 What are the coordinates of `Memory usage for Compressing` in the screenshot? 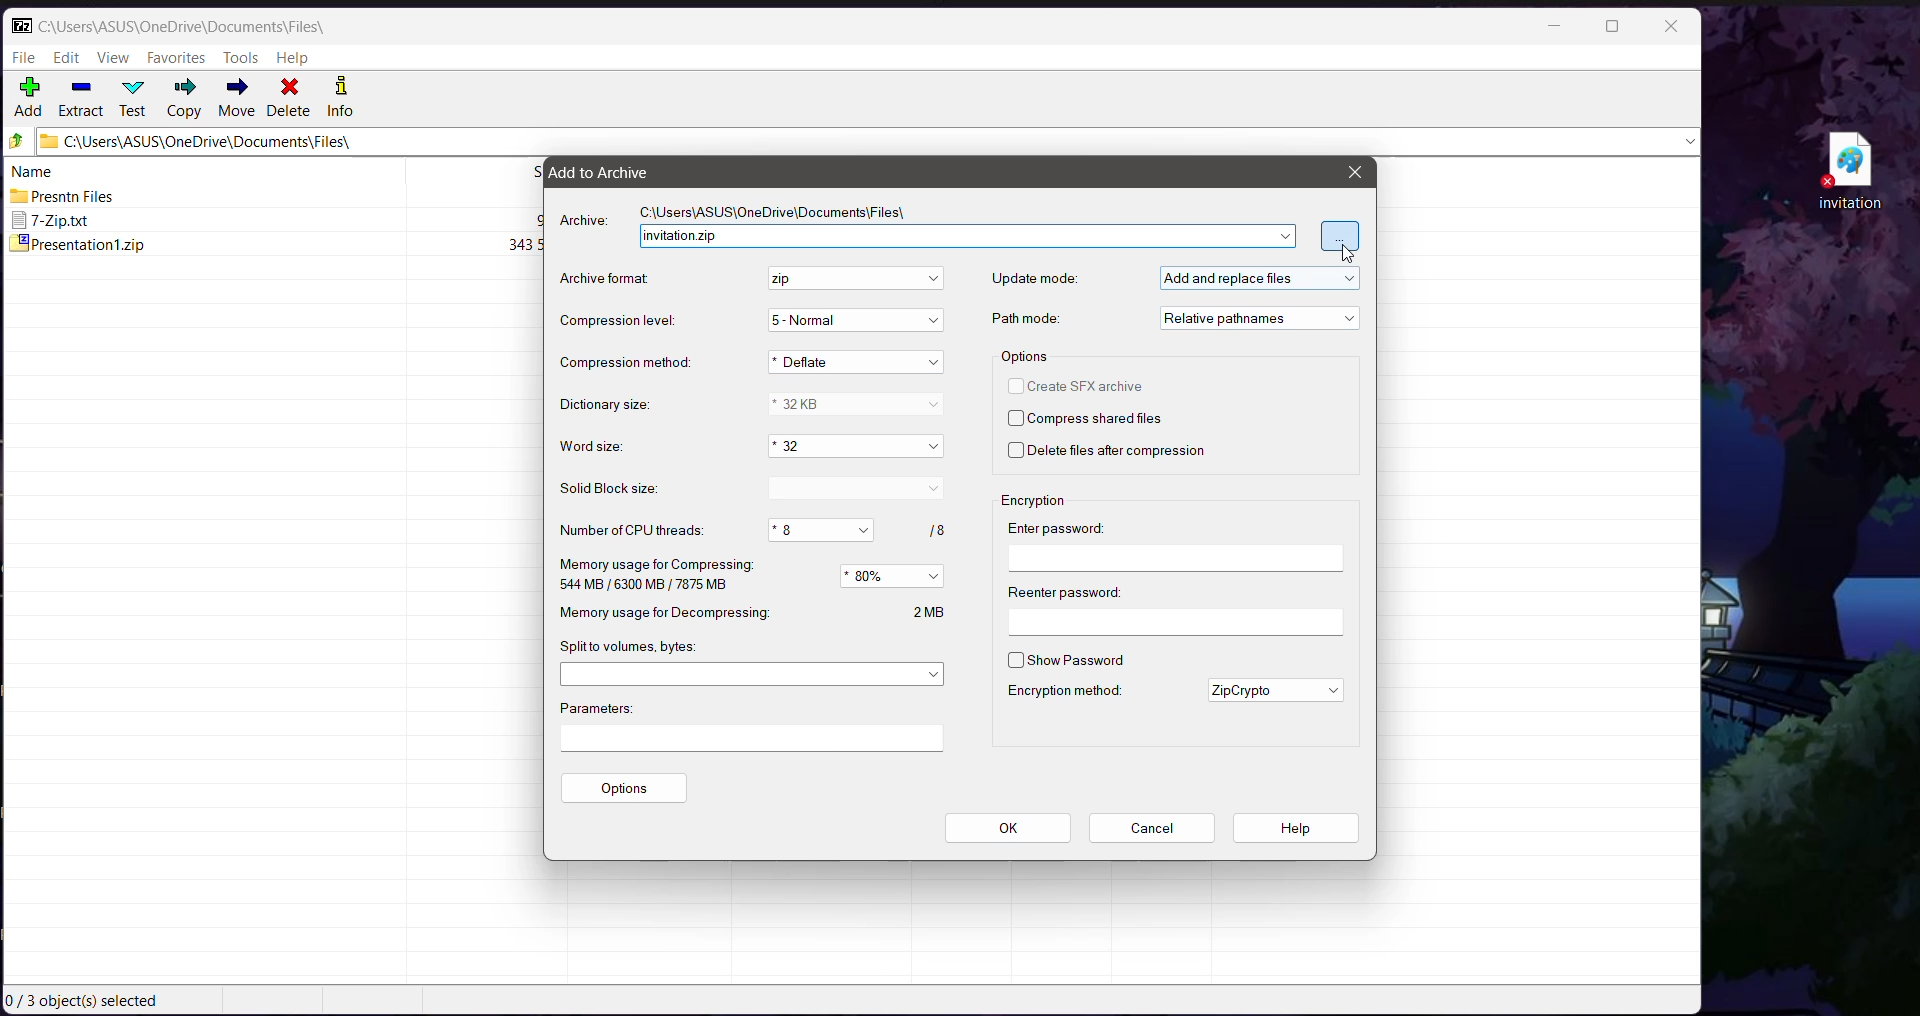 It's located at (655, 575).